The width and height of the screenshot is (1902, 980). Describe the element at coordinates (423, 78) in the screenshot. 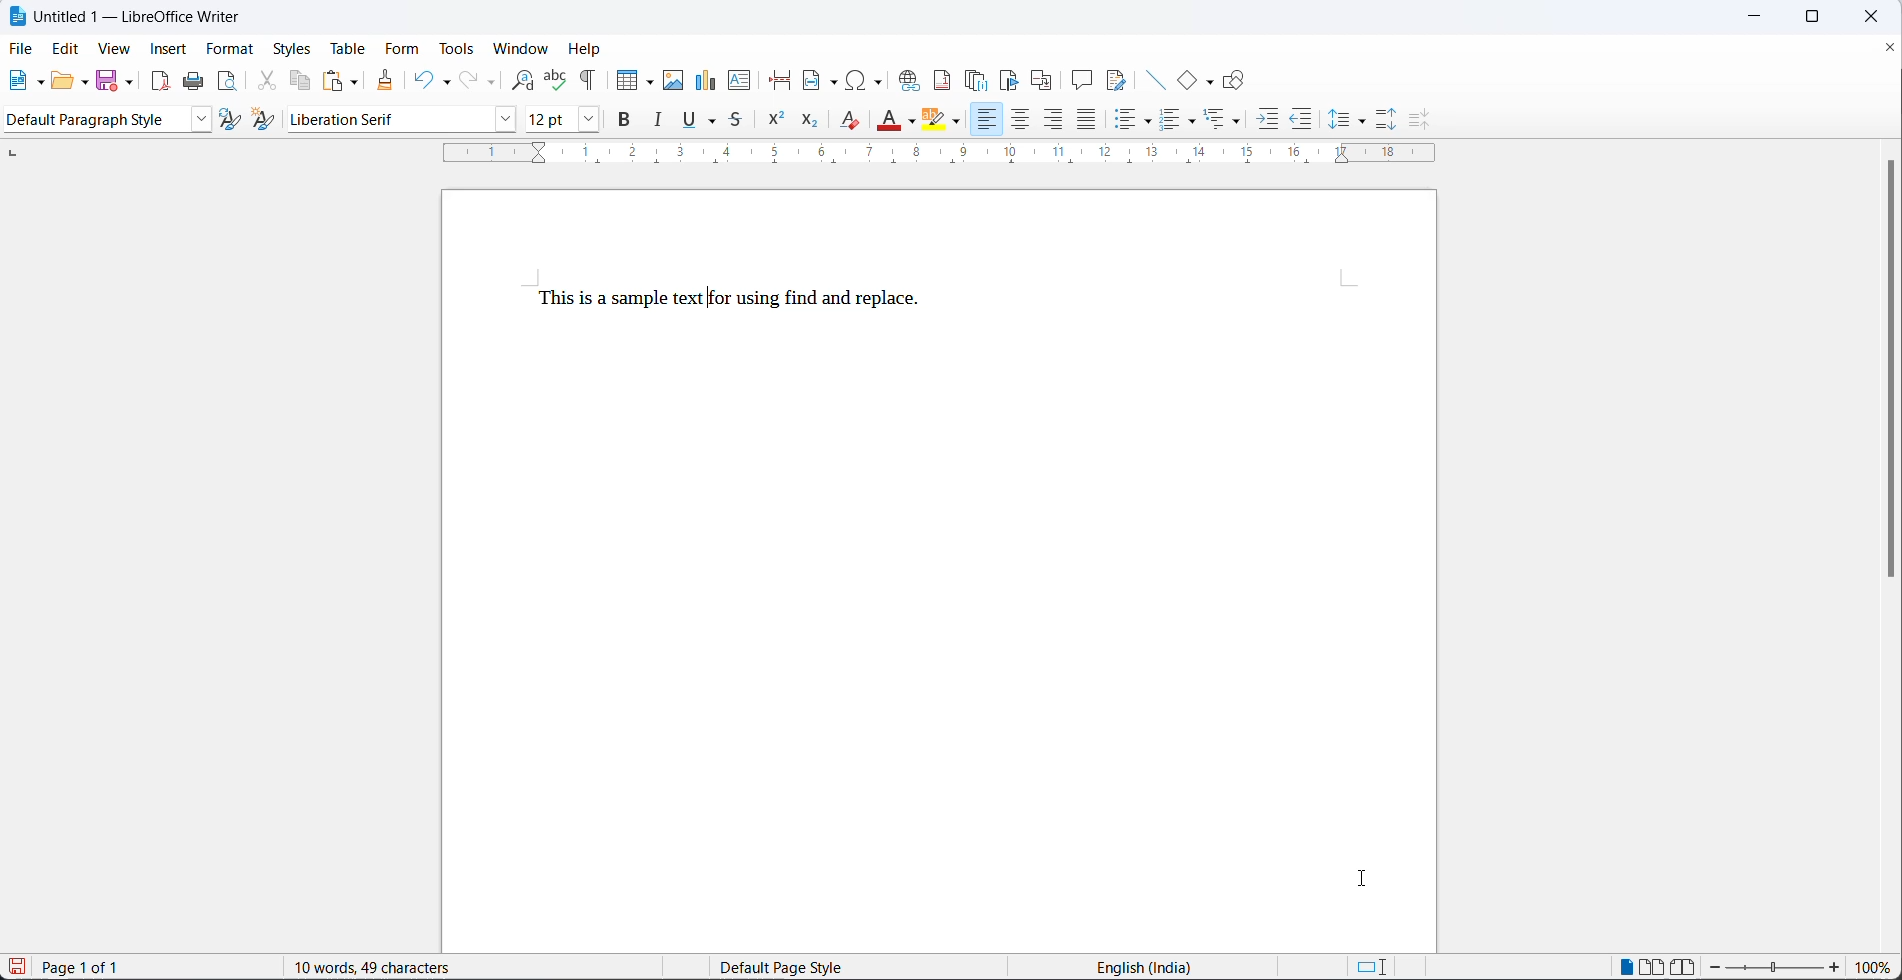

I see `undo` at that location.